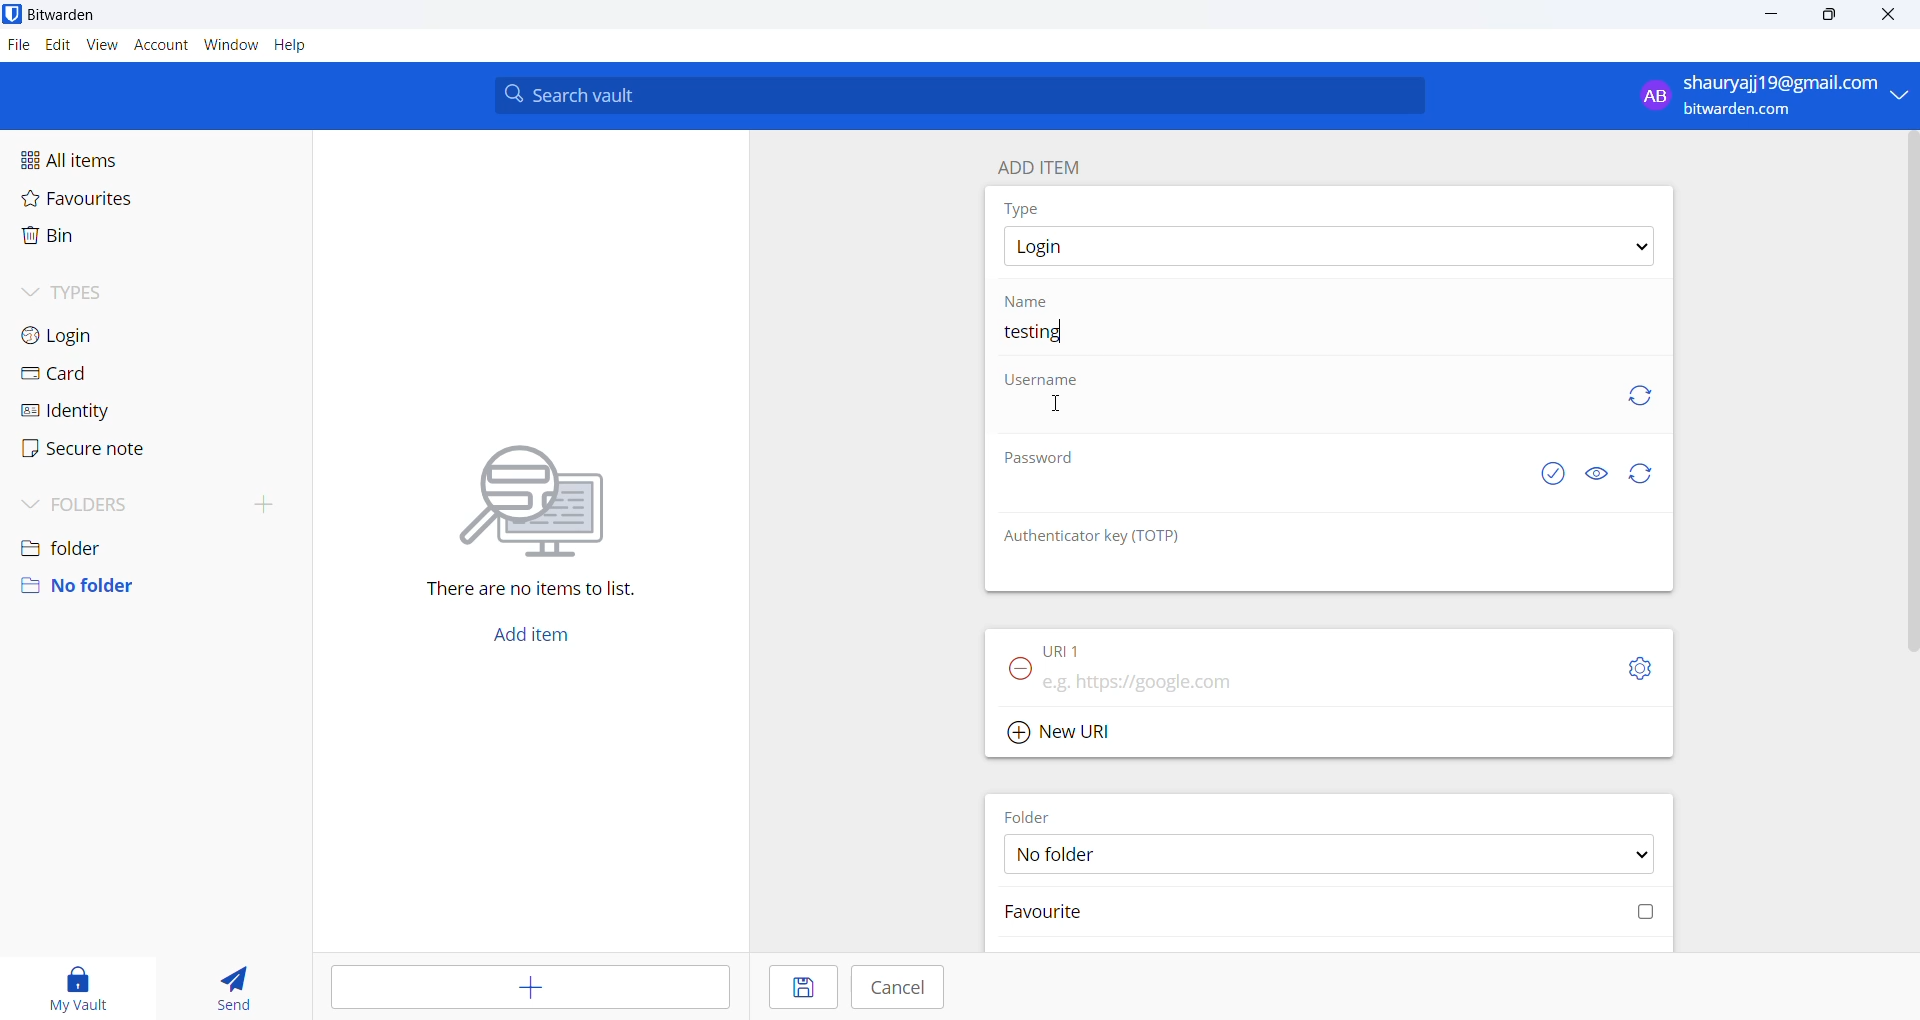  What do you see at coordinates (1553, 471) in the screenshot?
I see `exposed` at bounding box center [1553, 471].